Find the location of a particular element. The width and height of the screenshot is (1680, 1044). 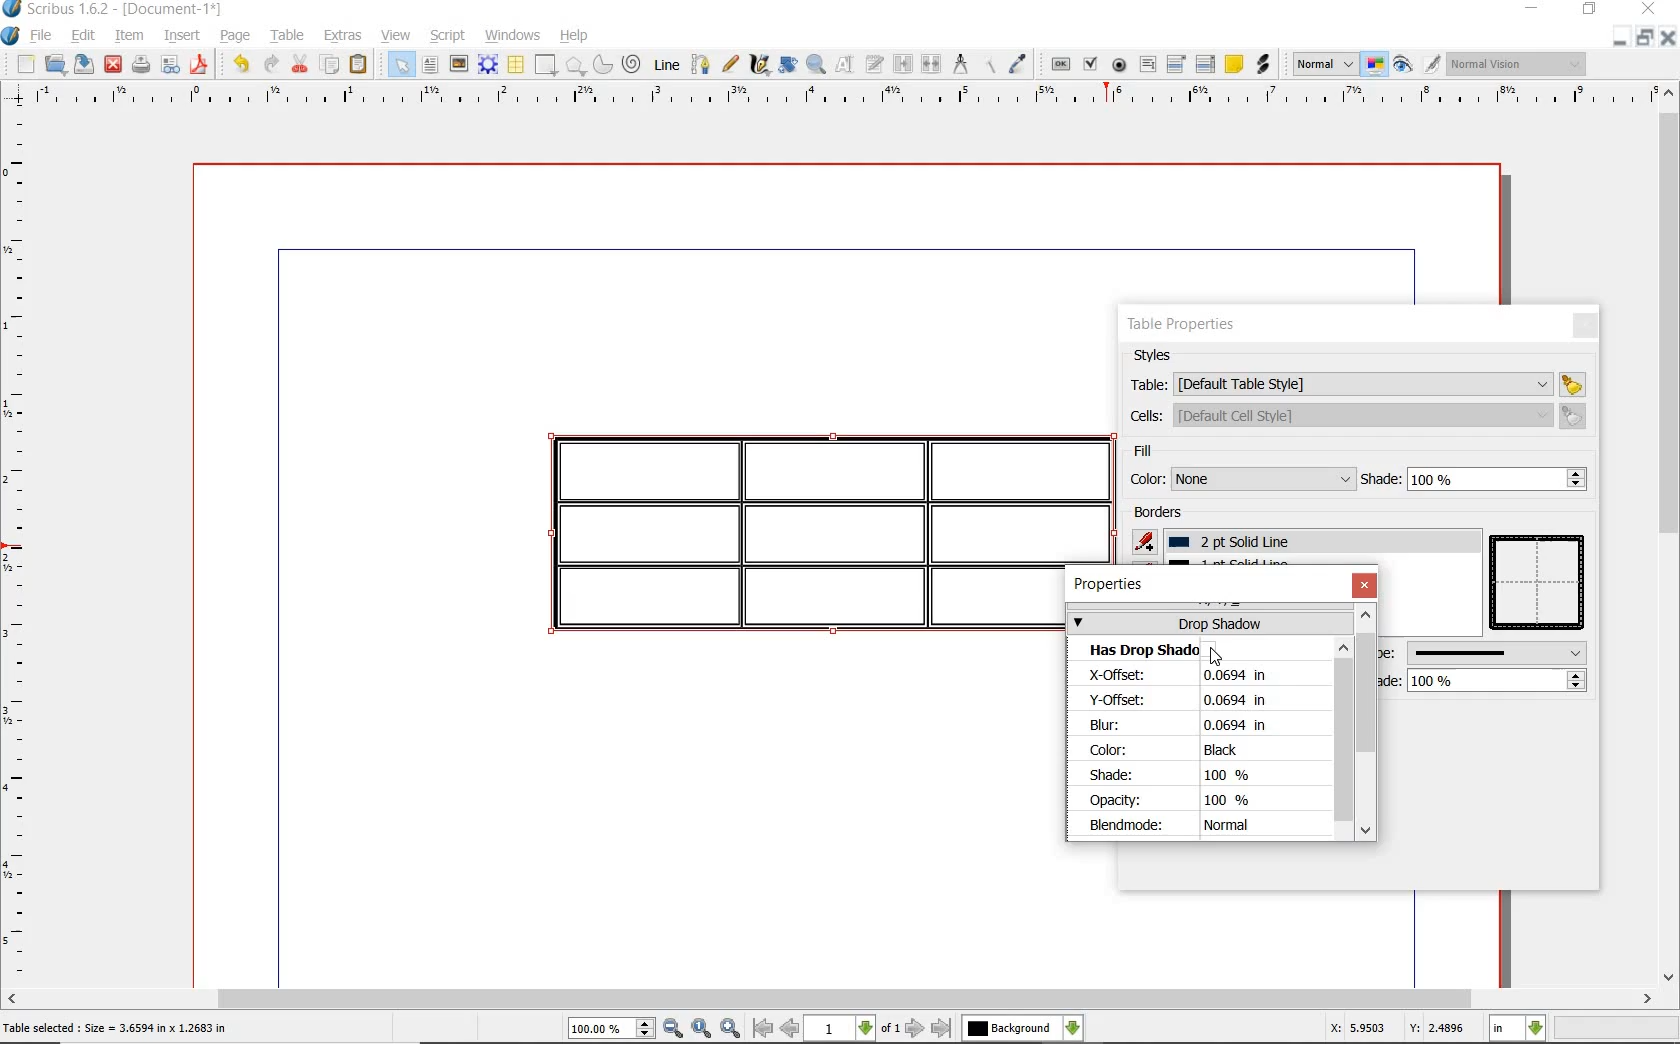

select current page is located at coordinates (853, 1028).